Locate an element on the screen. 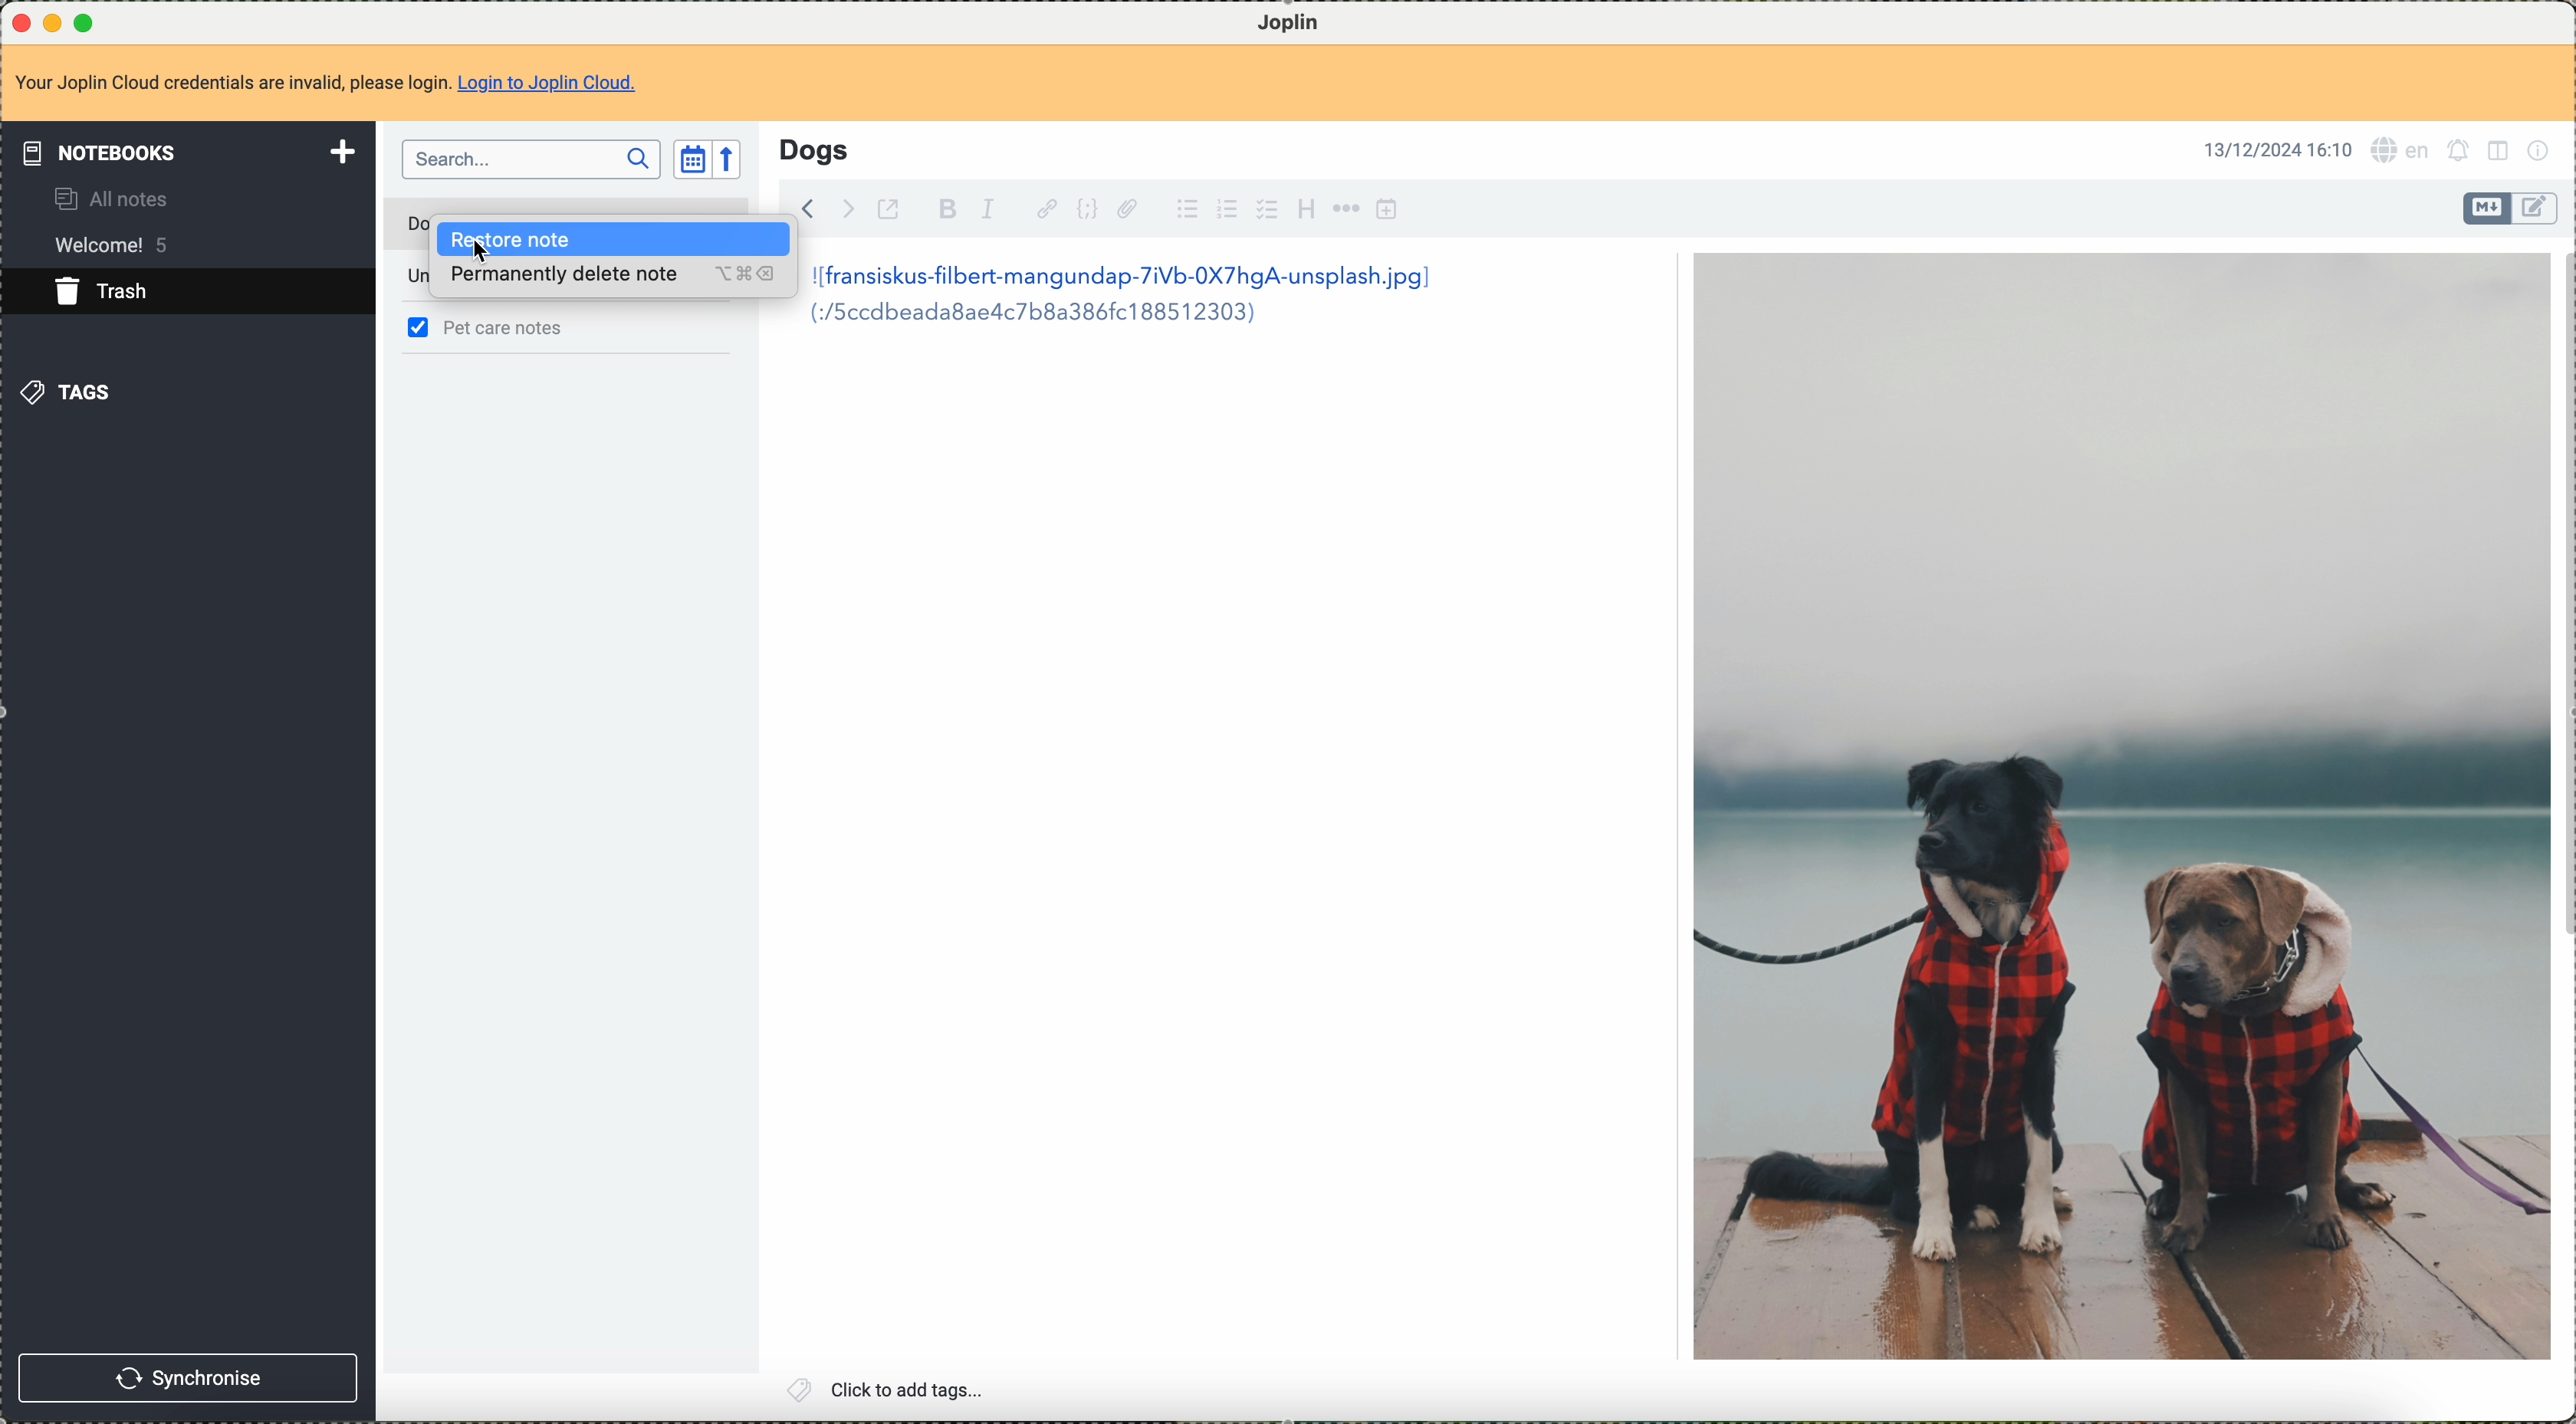  Joplin is located at coordinates (1285, 21).